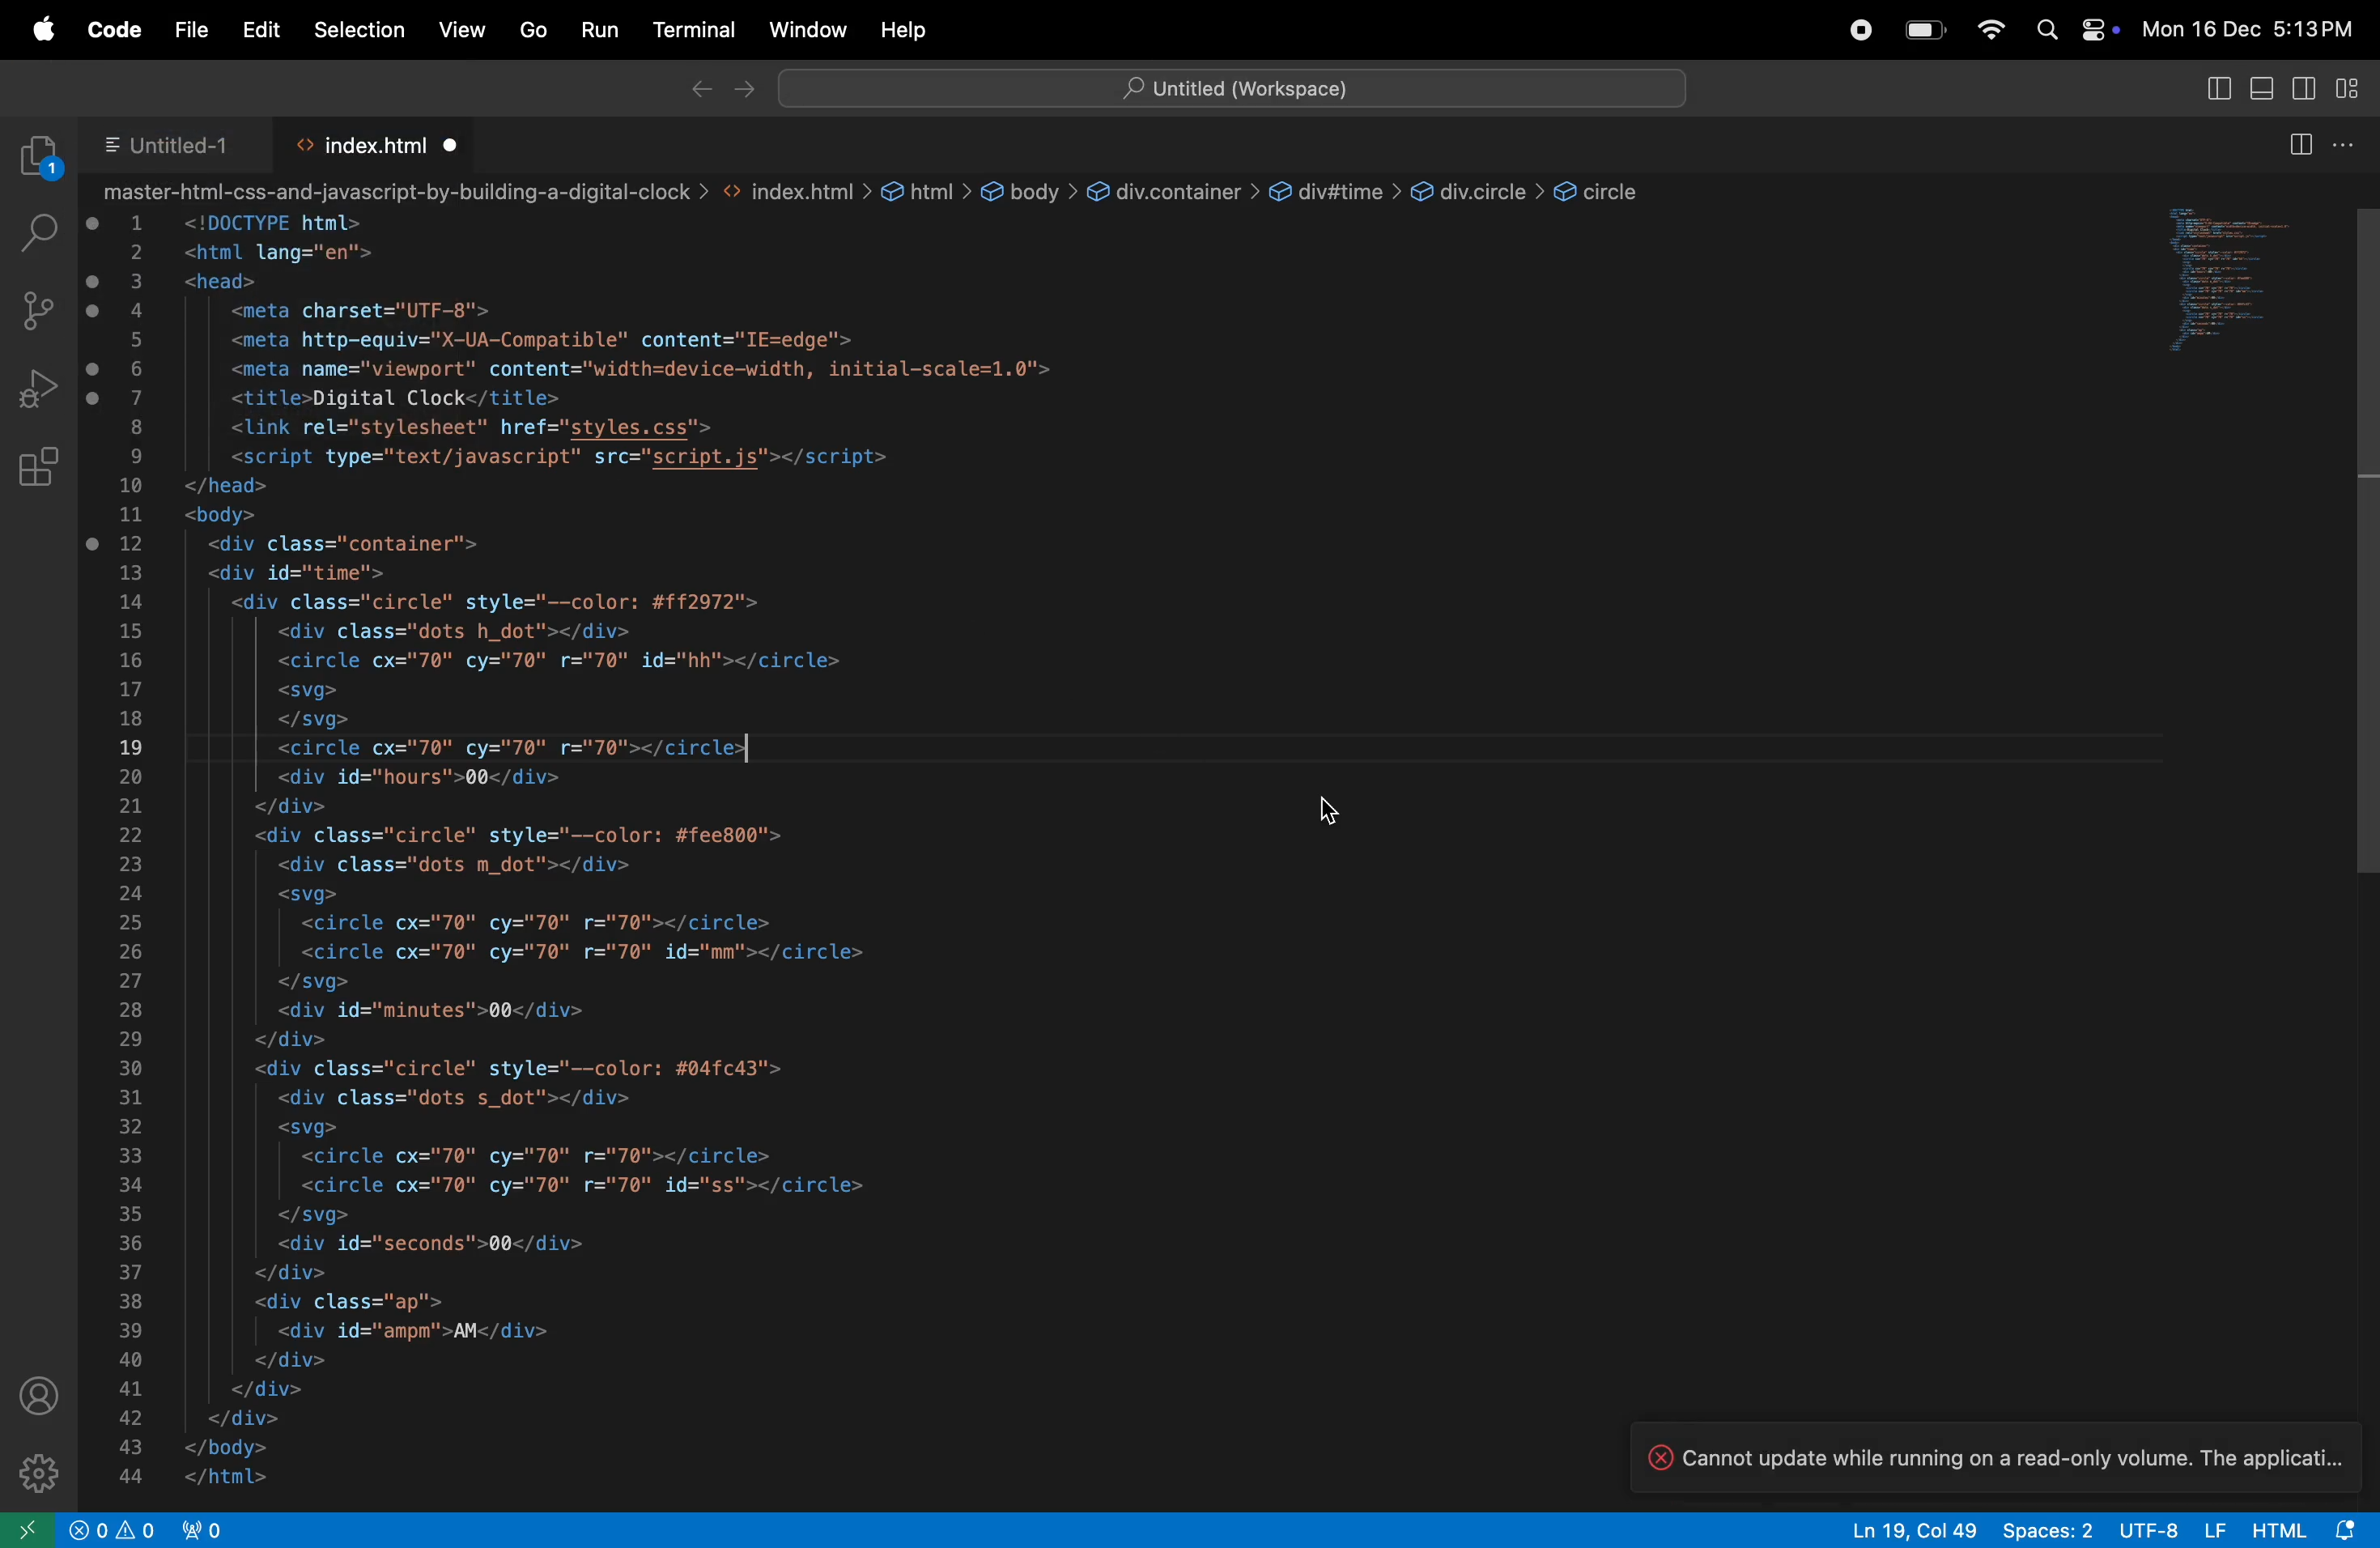 The image size is (2380, 1548). I want to click on | <div id="hours">00</div>, so click(432, 777).